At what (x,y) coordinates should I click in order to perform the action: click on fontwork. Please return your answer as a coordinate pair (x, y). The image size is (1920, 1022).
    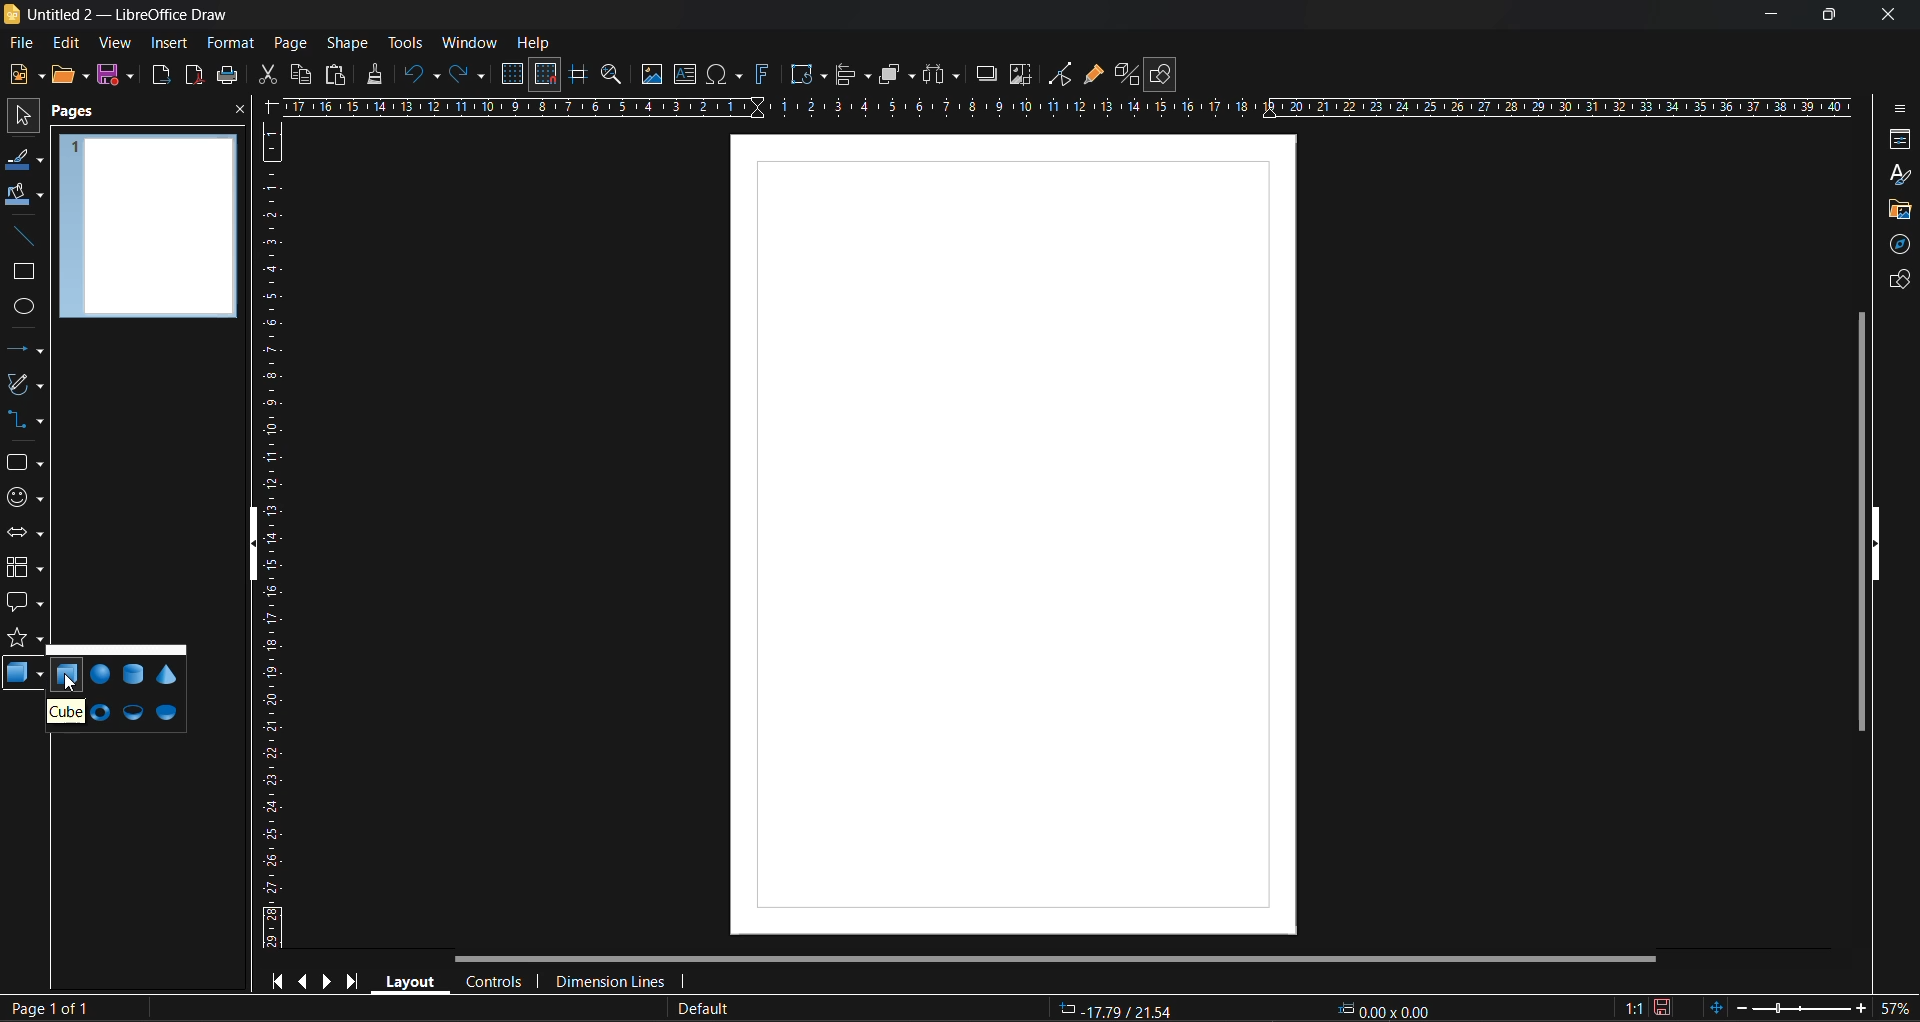
    Looking at the image, I should click on (766, 73).